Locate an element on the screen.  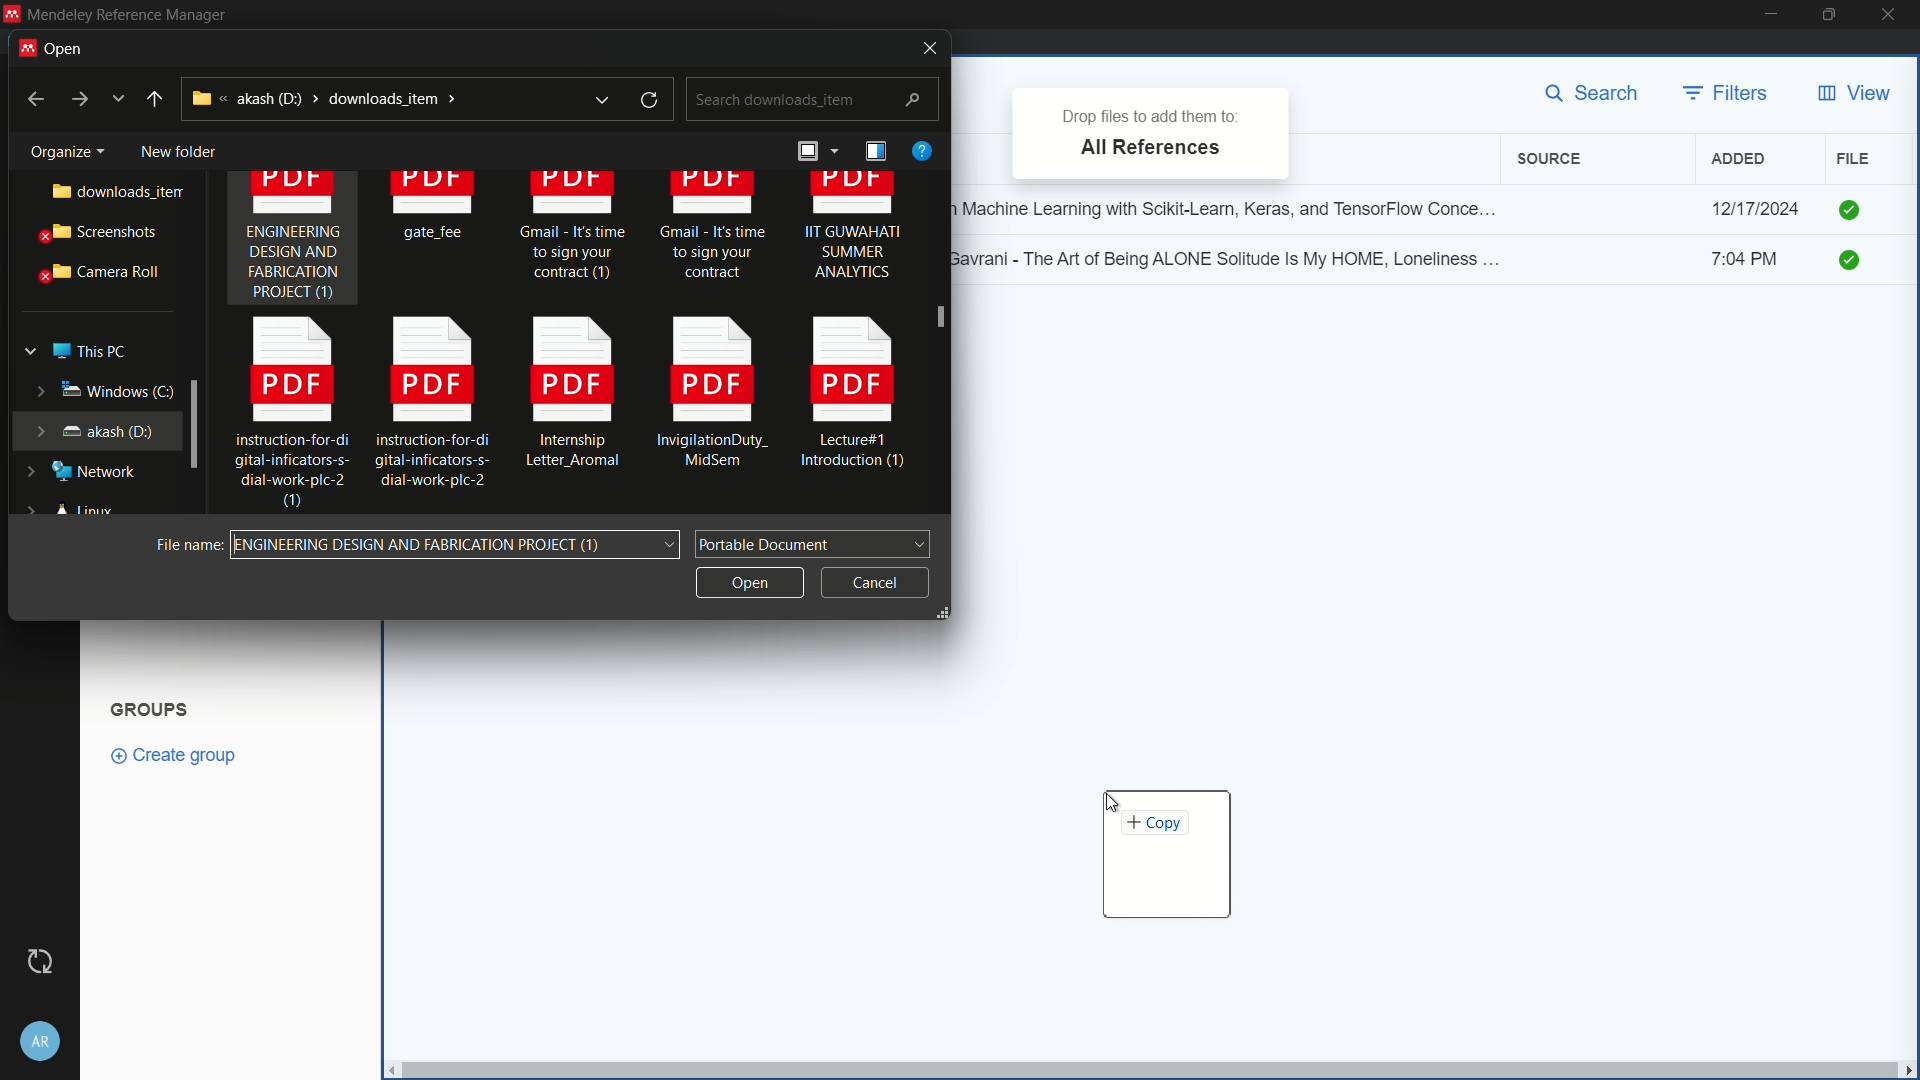
cancel is located at coordinates (875, 579).